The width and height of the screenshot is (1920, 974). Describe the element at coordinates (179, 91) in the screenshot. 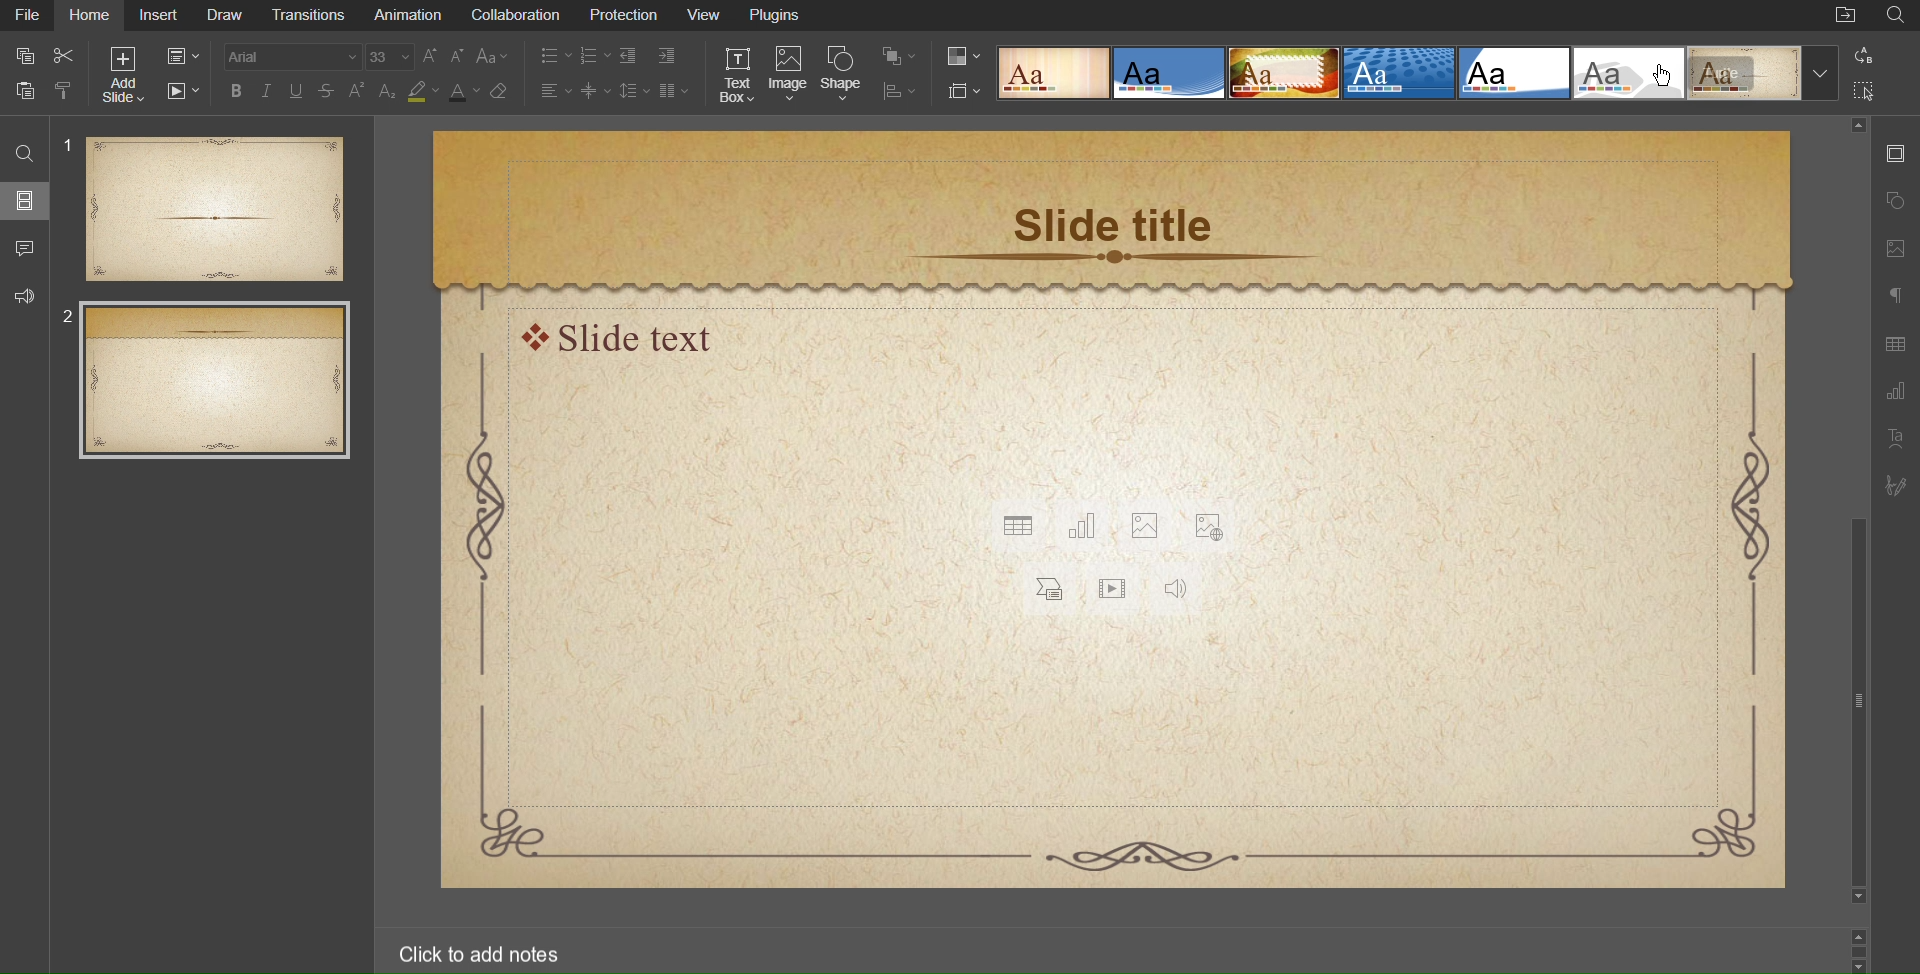

I see `Playback` at that location.